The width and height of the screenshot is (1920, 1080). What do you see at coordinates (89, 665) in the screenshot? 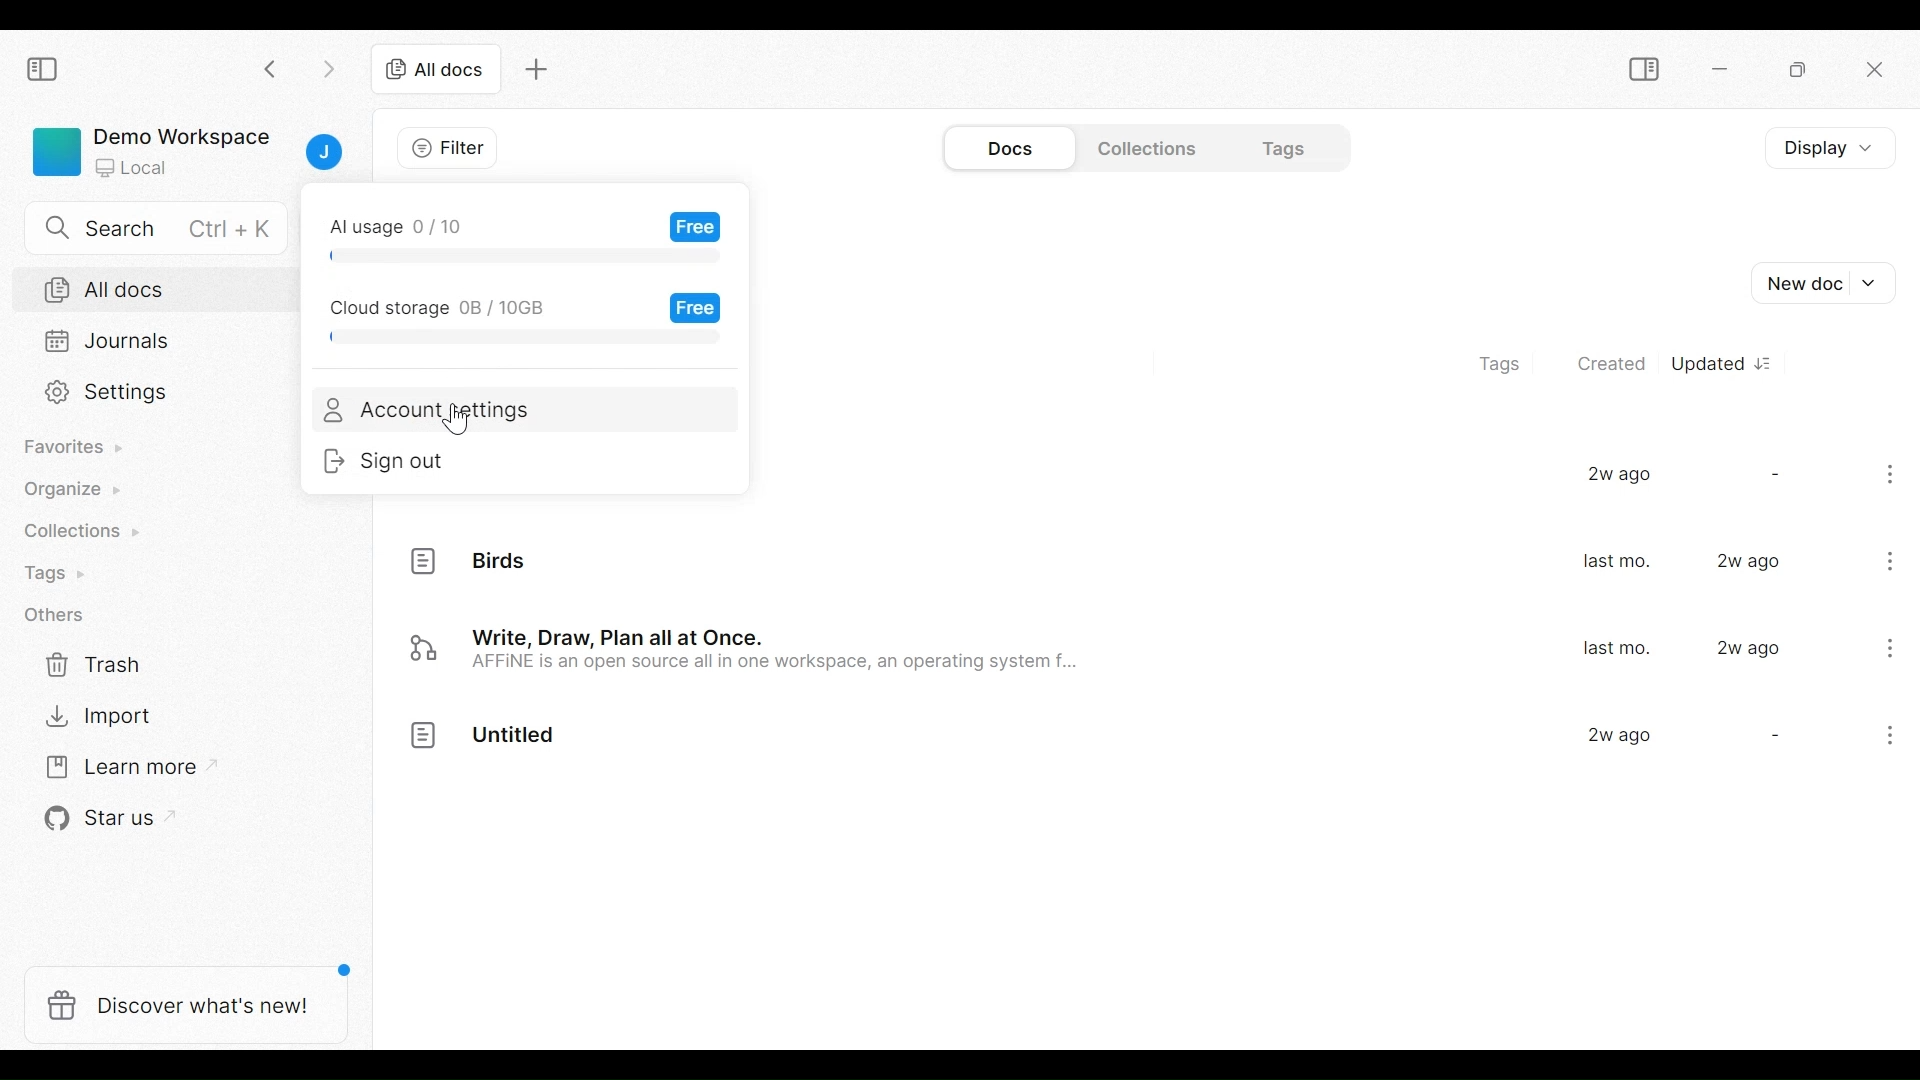
I see `Trash` at bounding box center [89, 665].